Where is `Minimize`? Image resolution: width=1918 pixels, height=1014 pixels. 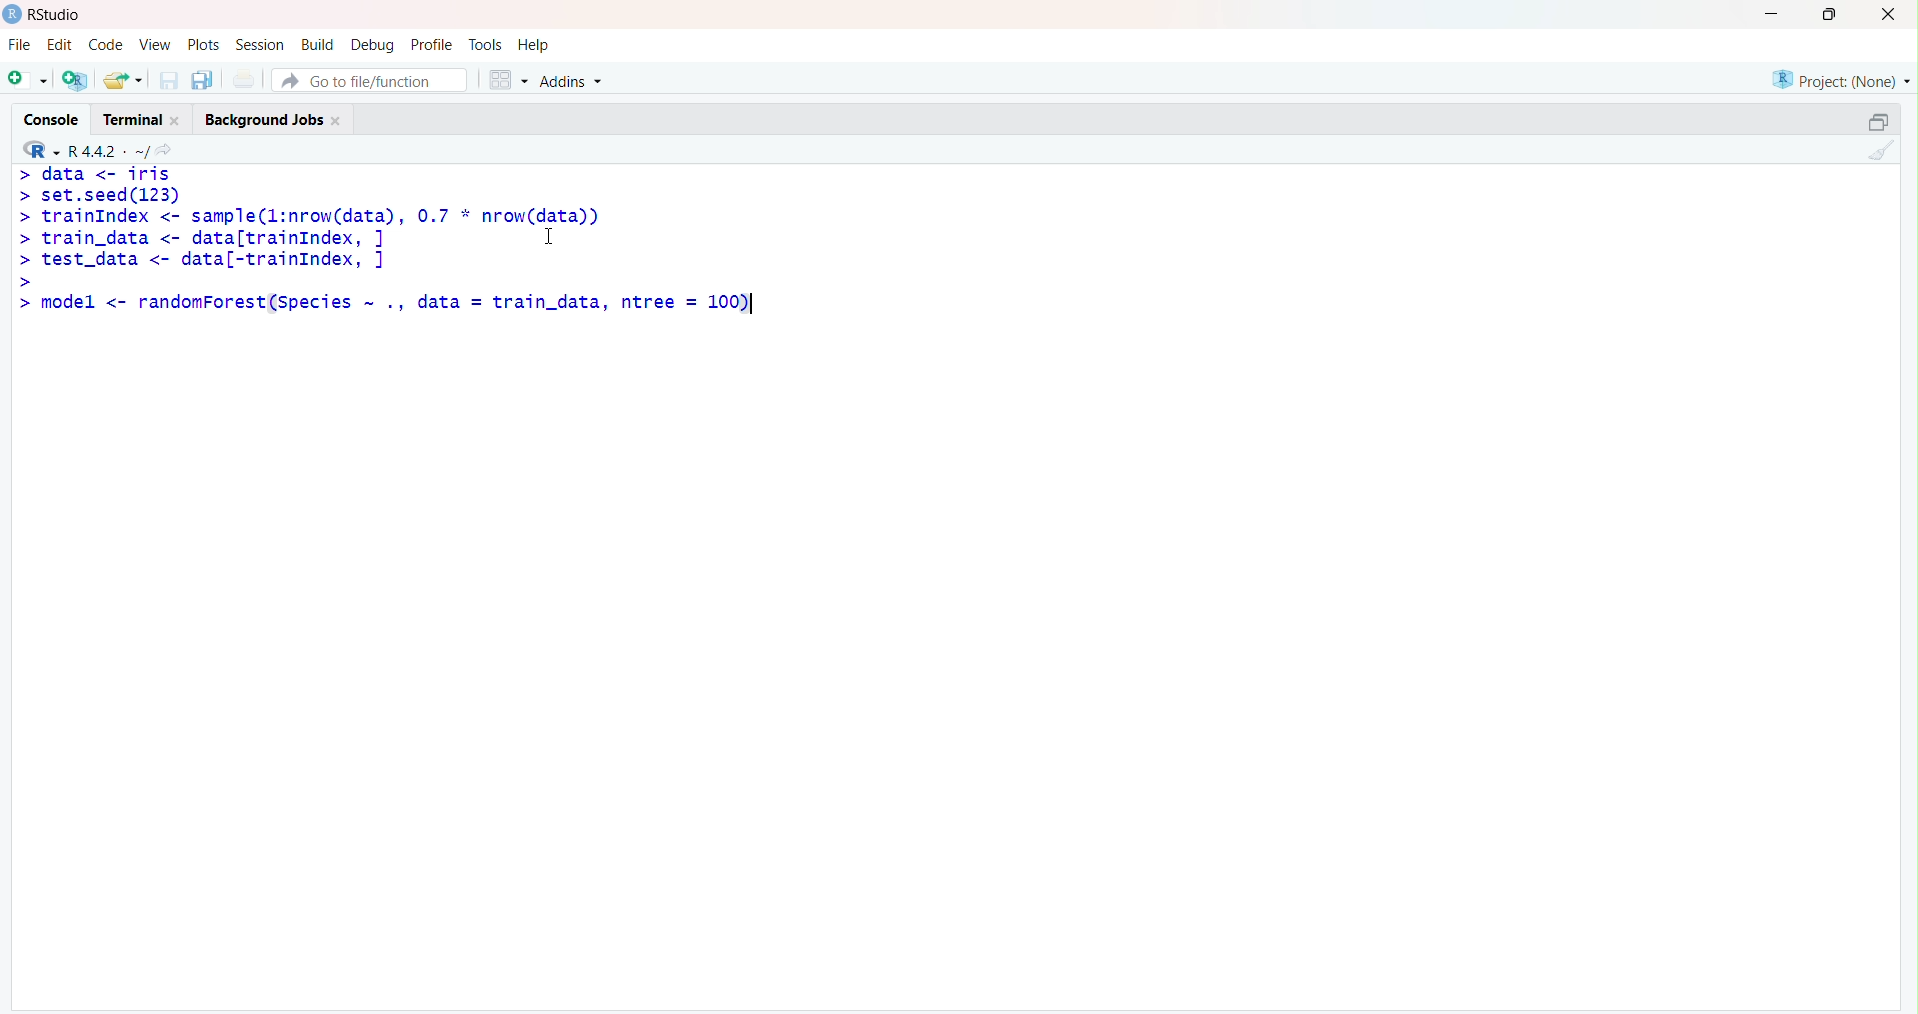 Minimize is located at coordinates (1773, 13).